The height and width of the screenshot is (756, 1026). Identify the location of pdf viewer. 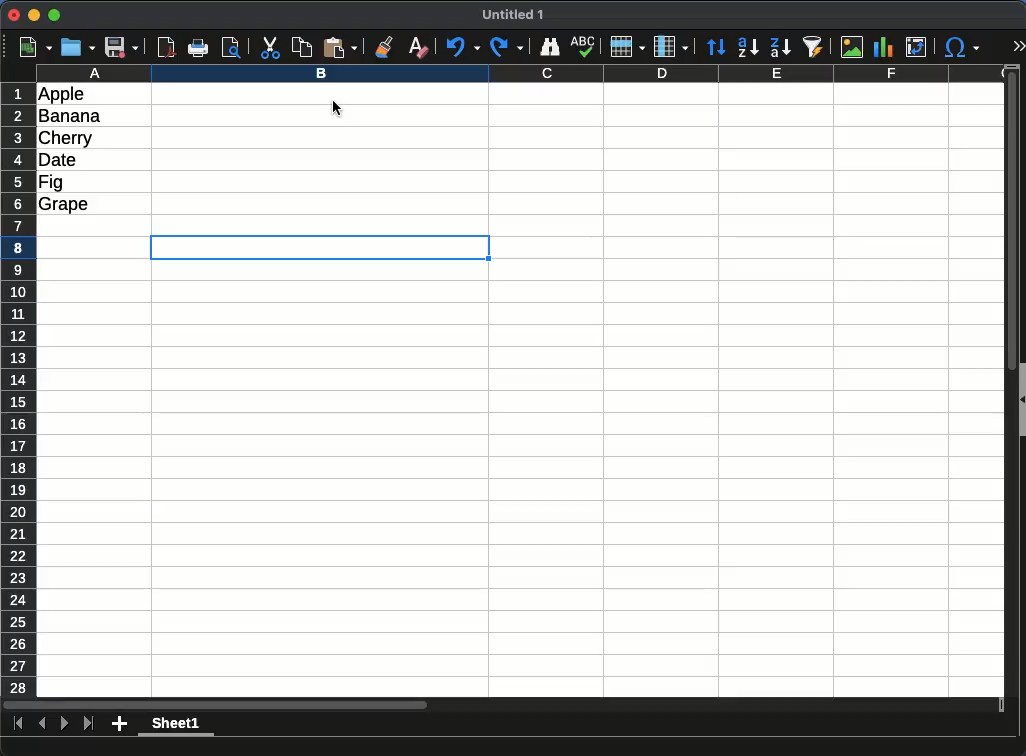
(167, 48).